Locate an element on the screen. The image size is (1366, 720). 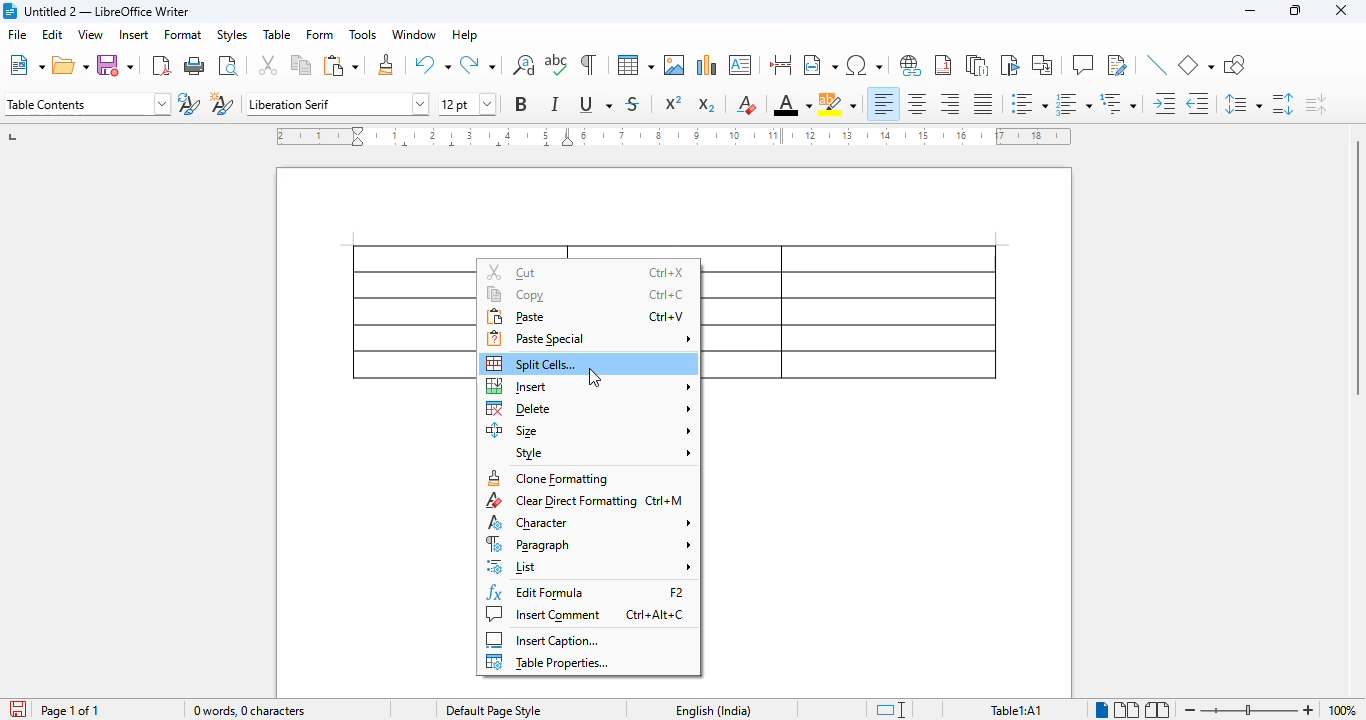
table is located at coordinates (277, 33).